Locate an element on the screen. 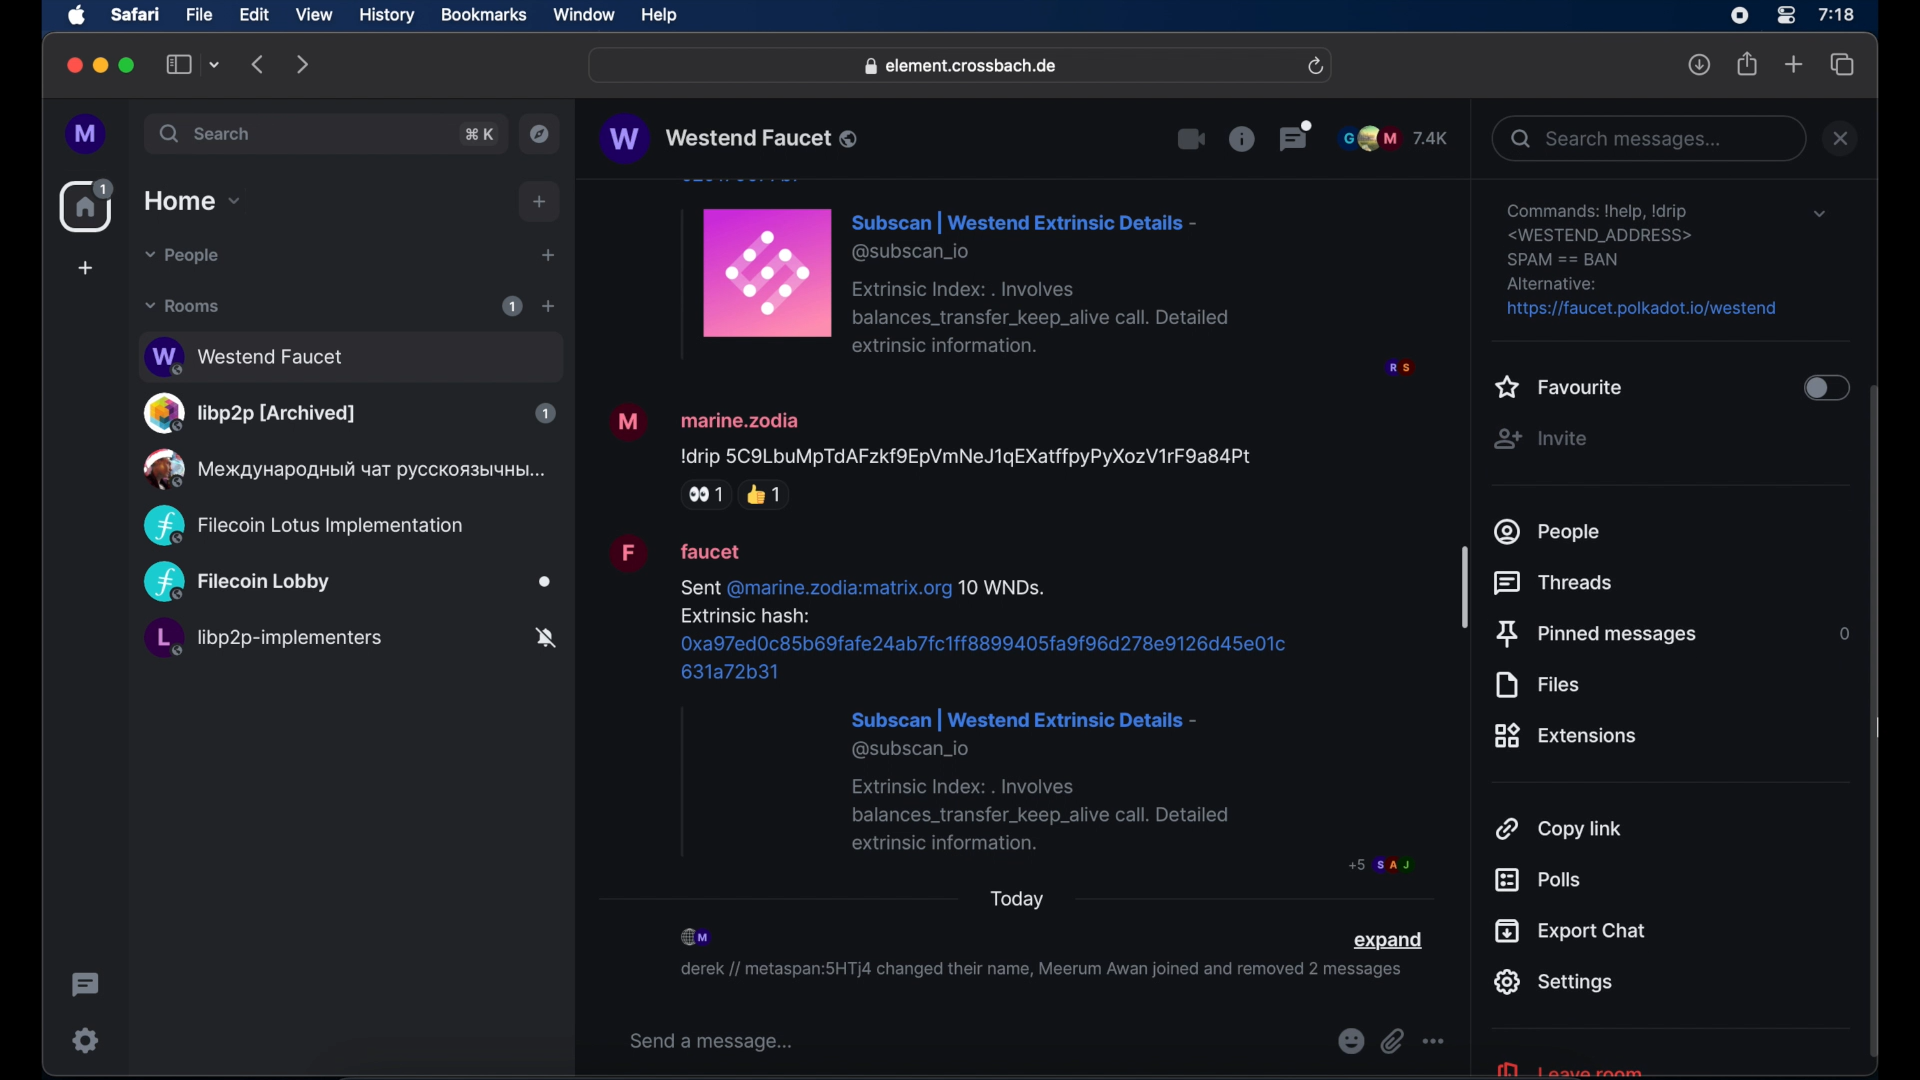 This screenshot has height=1080, width=1920. history is located at coordinates (387, 16).